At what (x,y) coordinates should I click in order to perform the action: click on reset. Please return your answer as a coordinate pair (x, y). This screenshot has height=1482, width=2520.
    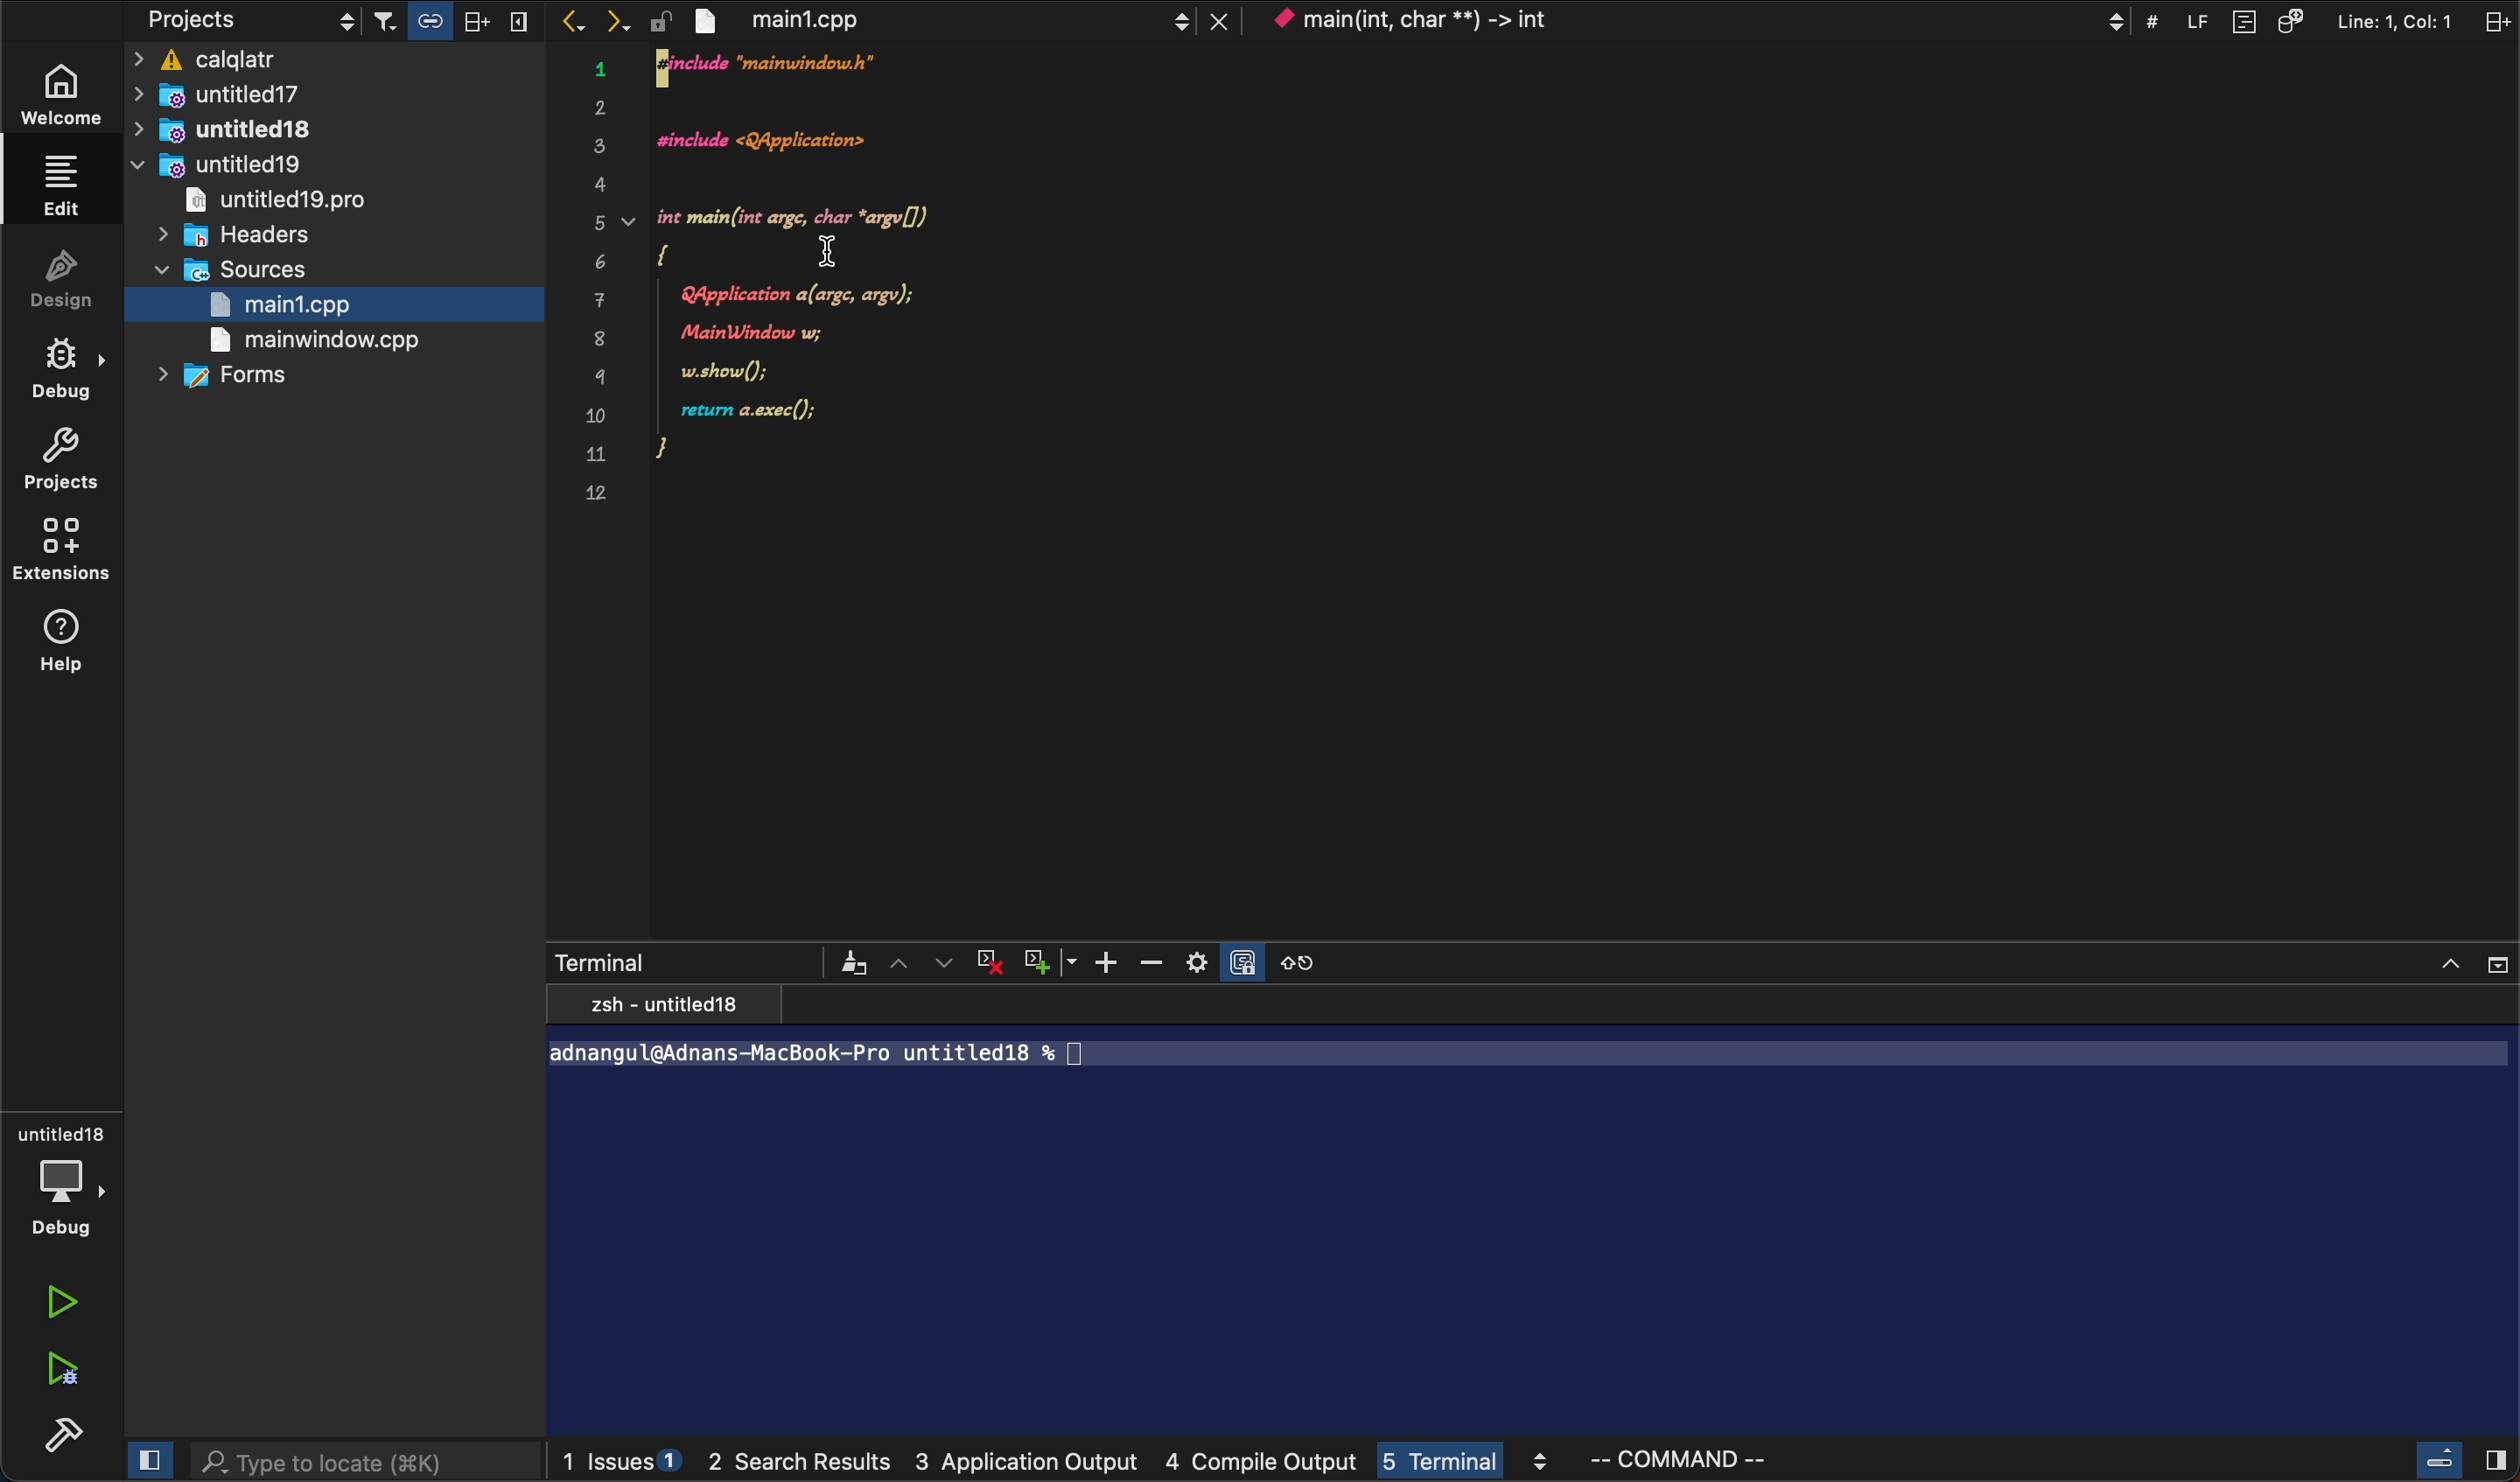
    Looking at the image, I should click on (1319, 961).